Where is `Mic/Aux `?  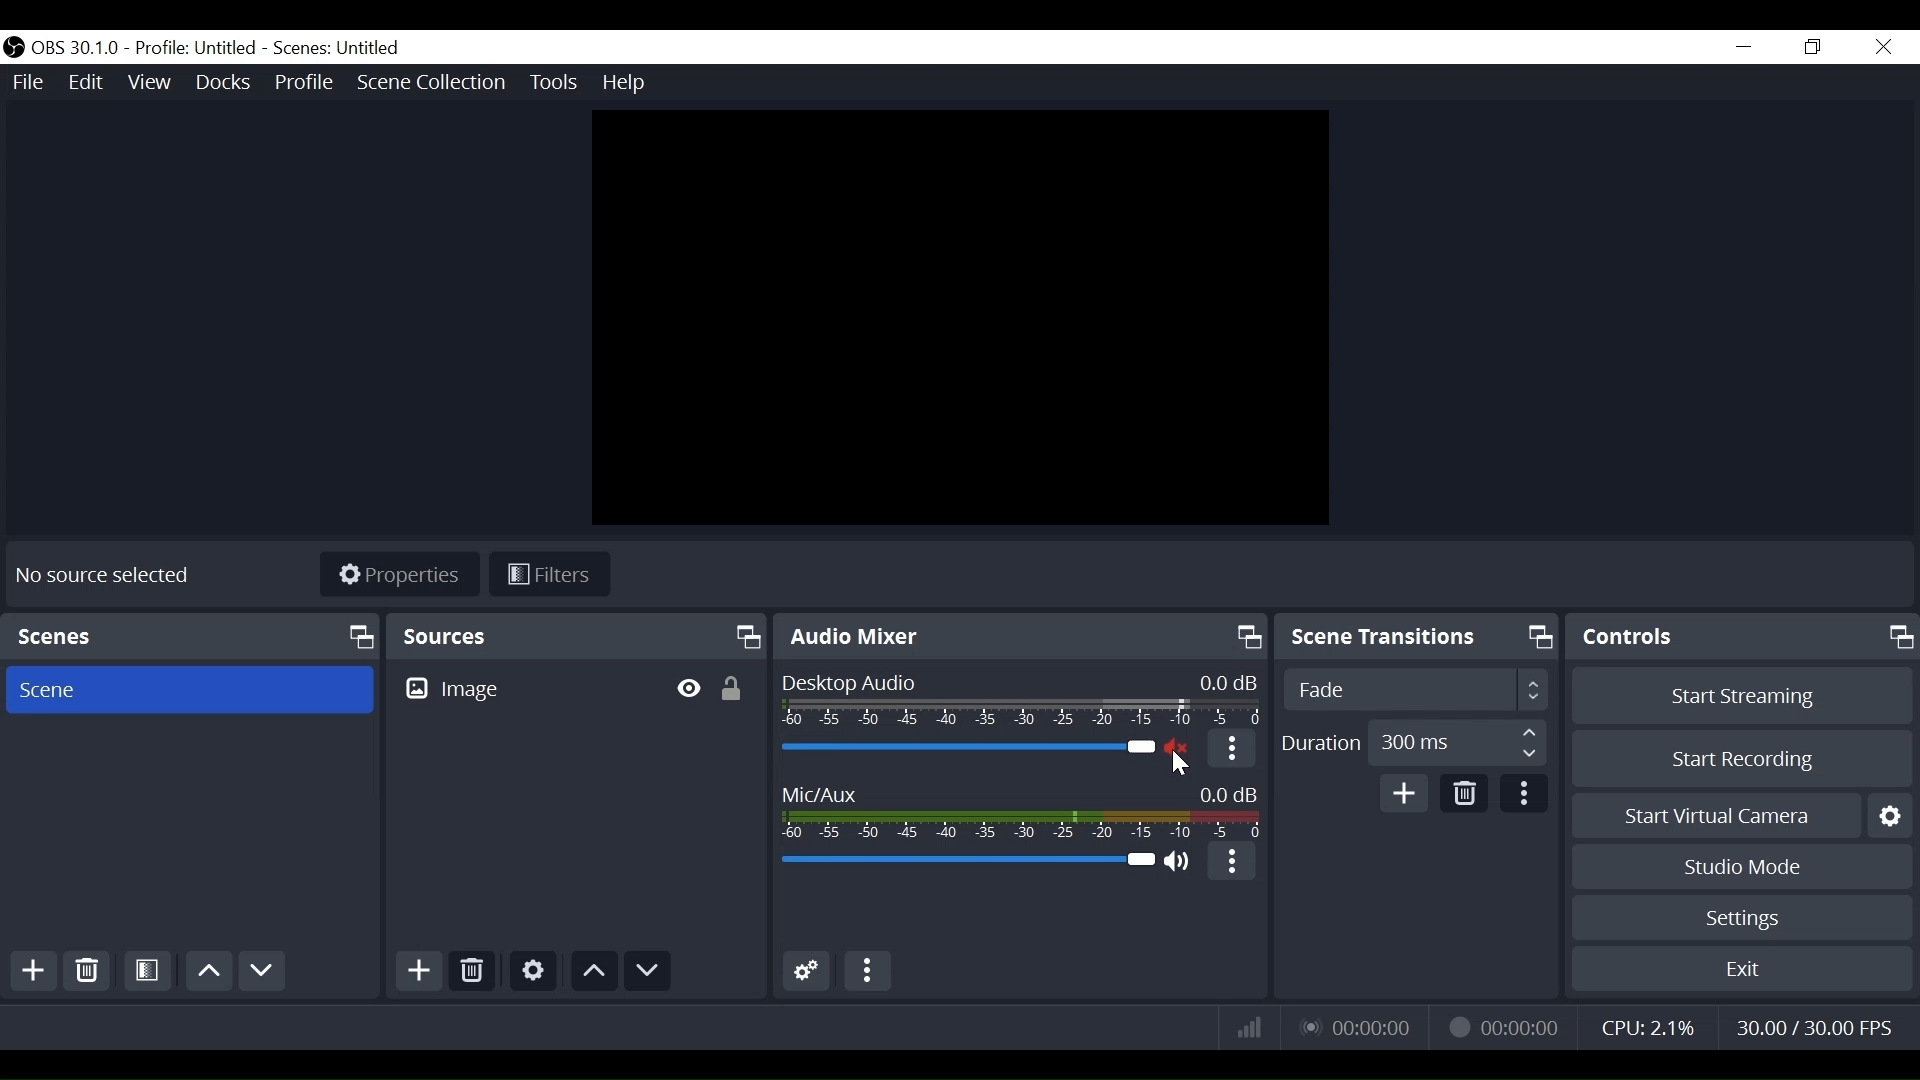 Mic/Aux  is located at coordinates (1023, 812).